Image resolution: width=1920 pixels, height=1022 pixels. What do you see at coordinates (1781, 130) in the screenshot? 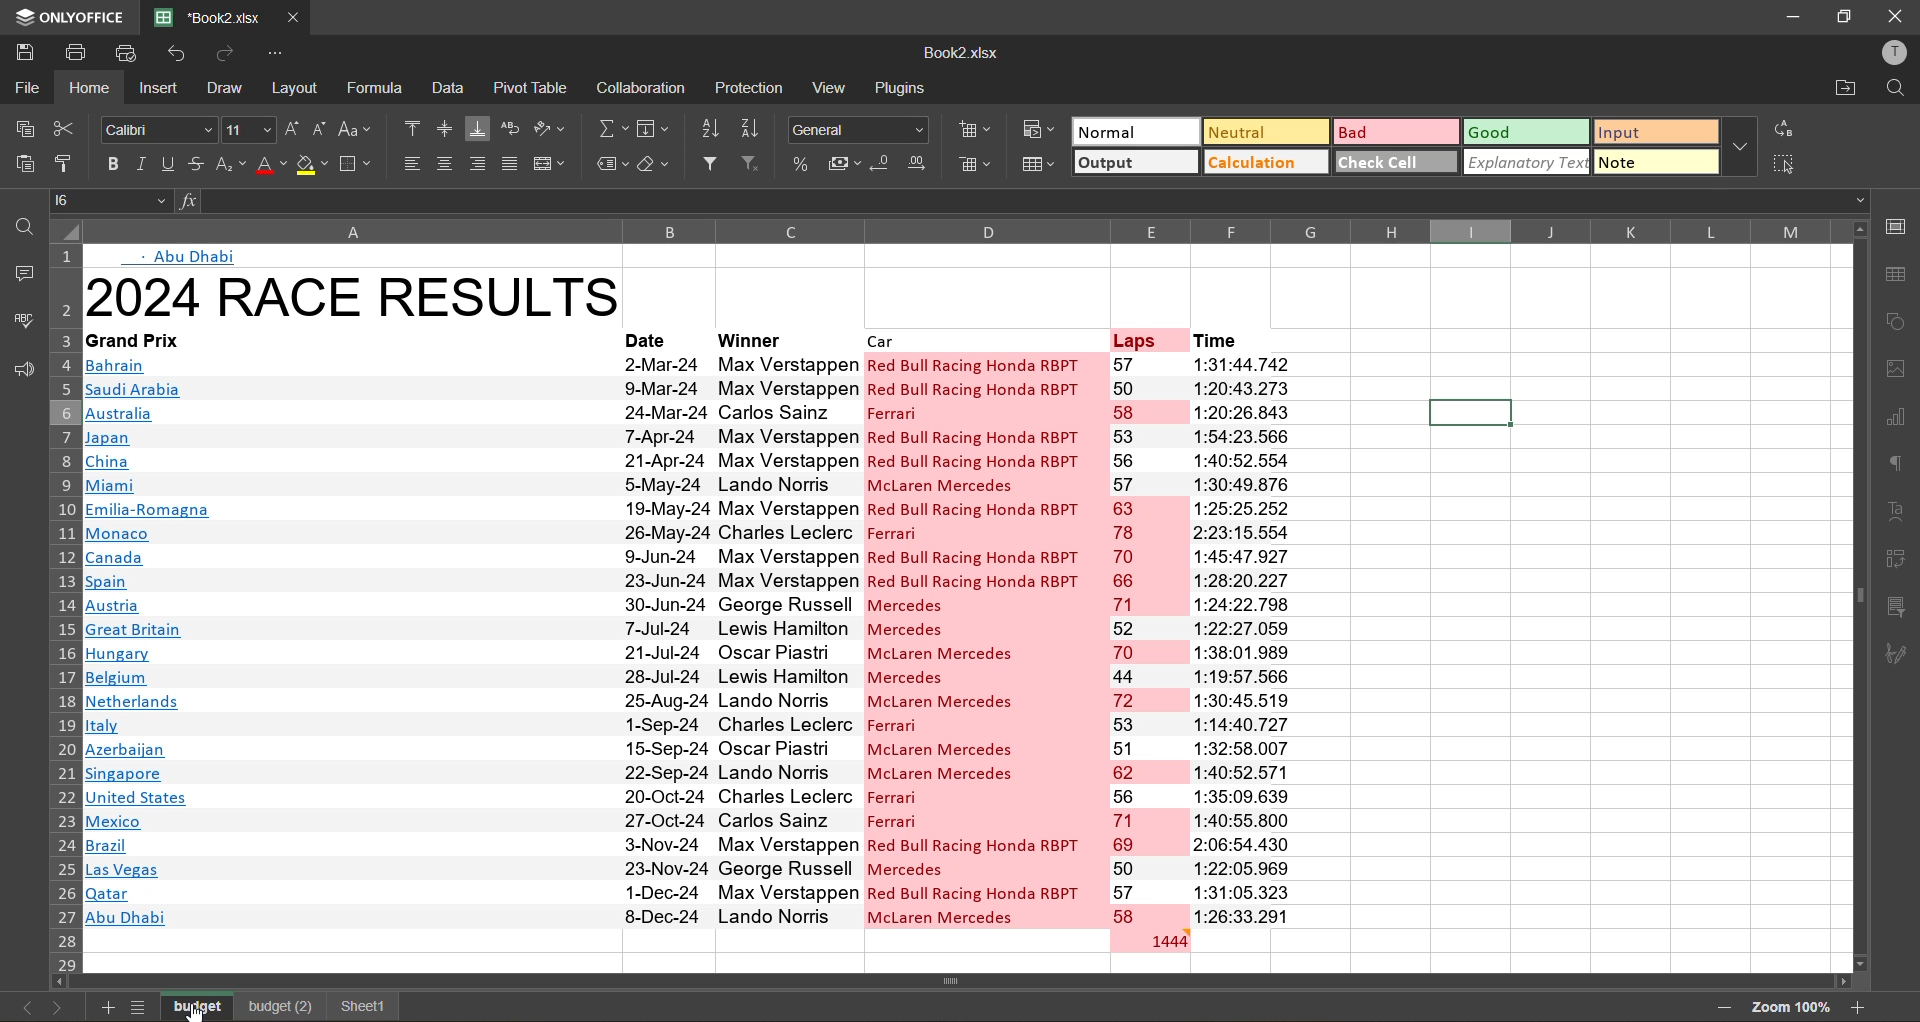
I see `replace` at bounding box center [1781, 130].